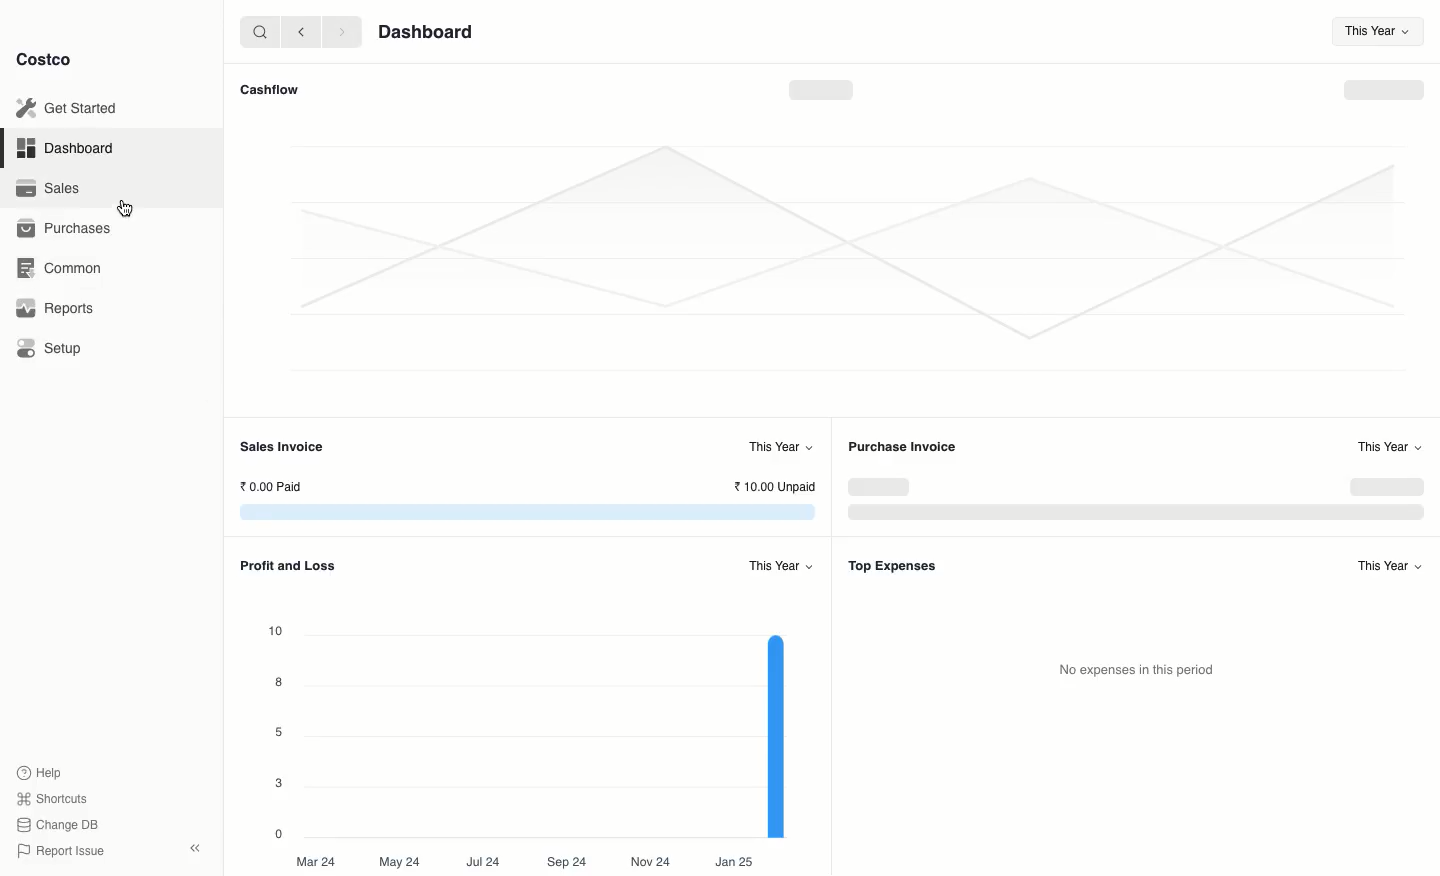 The height and width of the screenshot is (876, 1440). I want to click on 8, so click(277, 680).